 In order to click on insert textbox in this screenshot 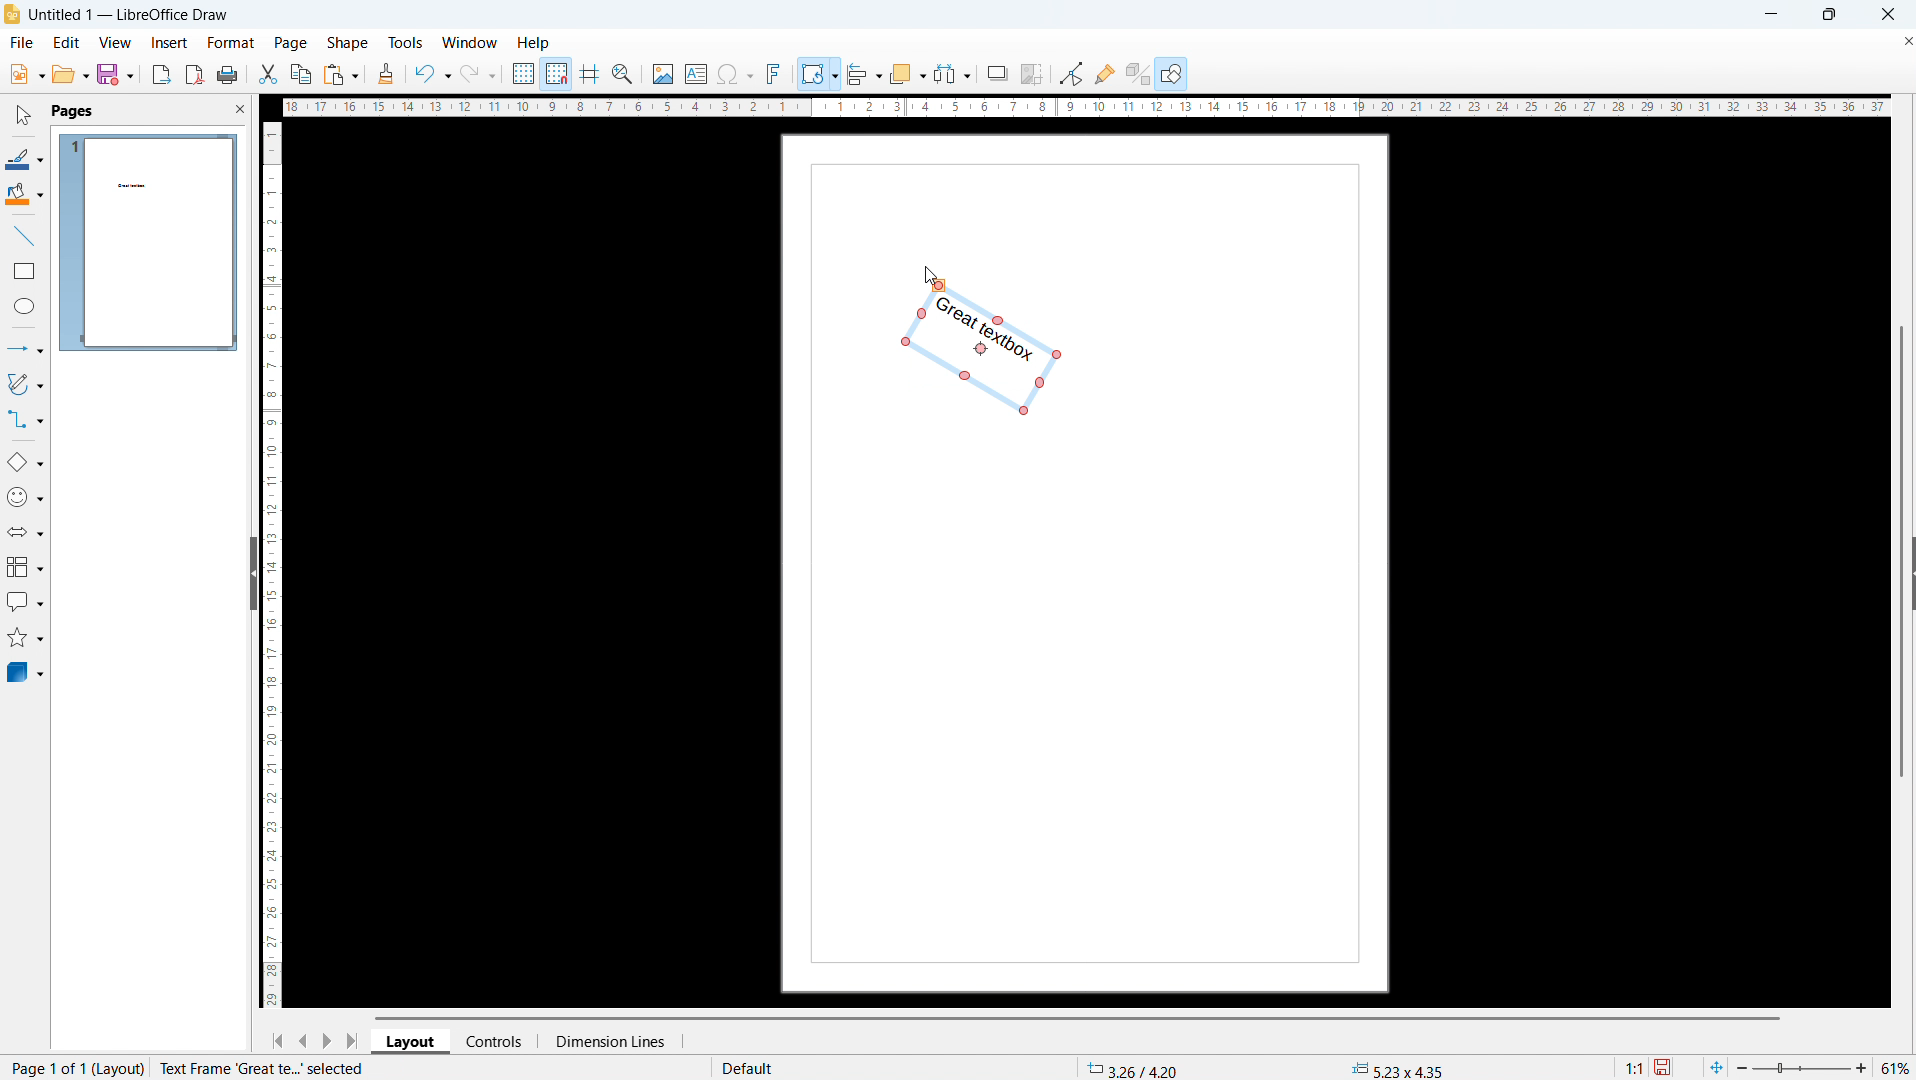, I will do `click(696, 73)`.